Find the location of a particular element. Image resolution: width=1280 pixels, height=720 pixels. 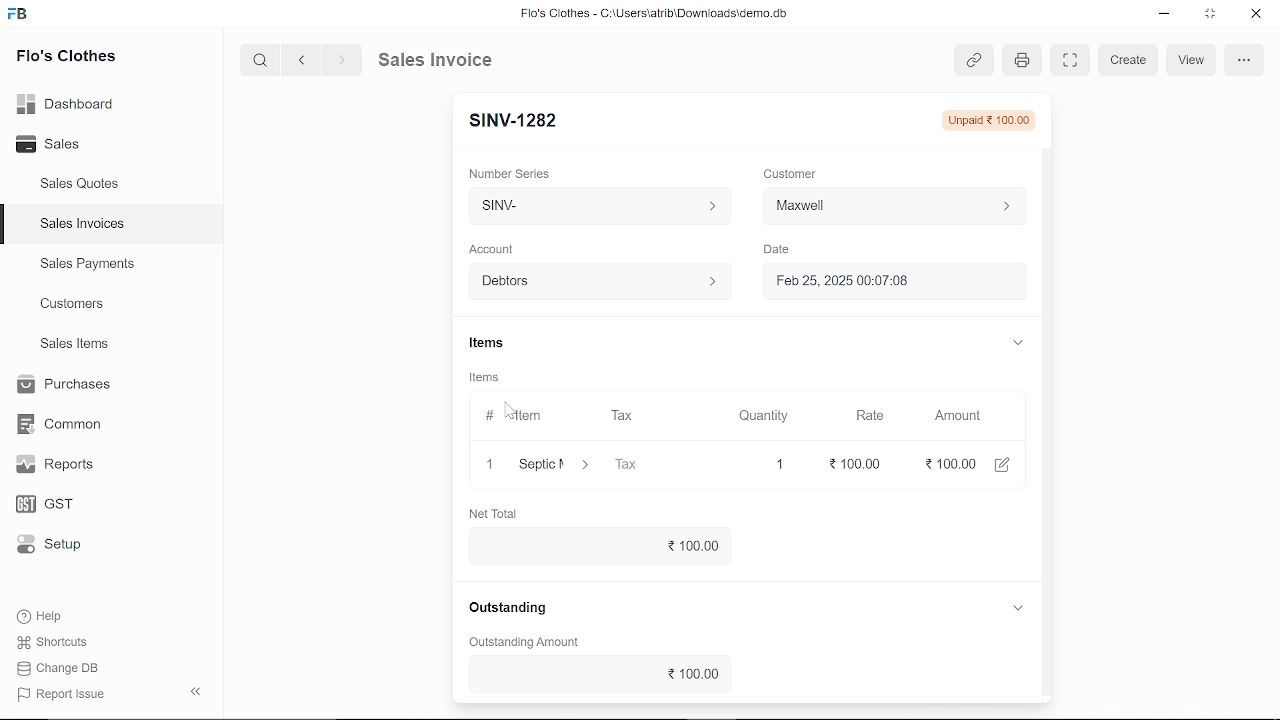

view is located at coordinates (1192, 59).